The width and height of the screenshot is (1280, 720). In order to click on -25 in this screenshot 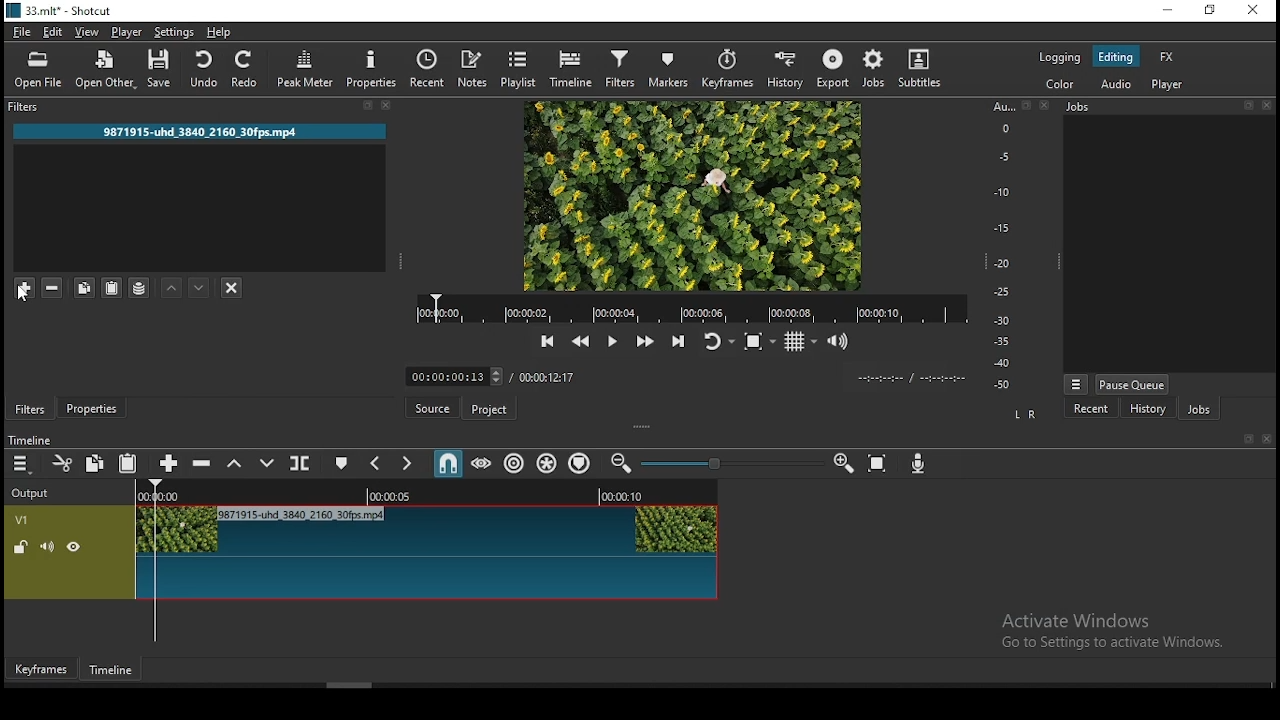, I will do `click(1000, 291)`.